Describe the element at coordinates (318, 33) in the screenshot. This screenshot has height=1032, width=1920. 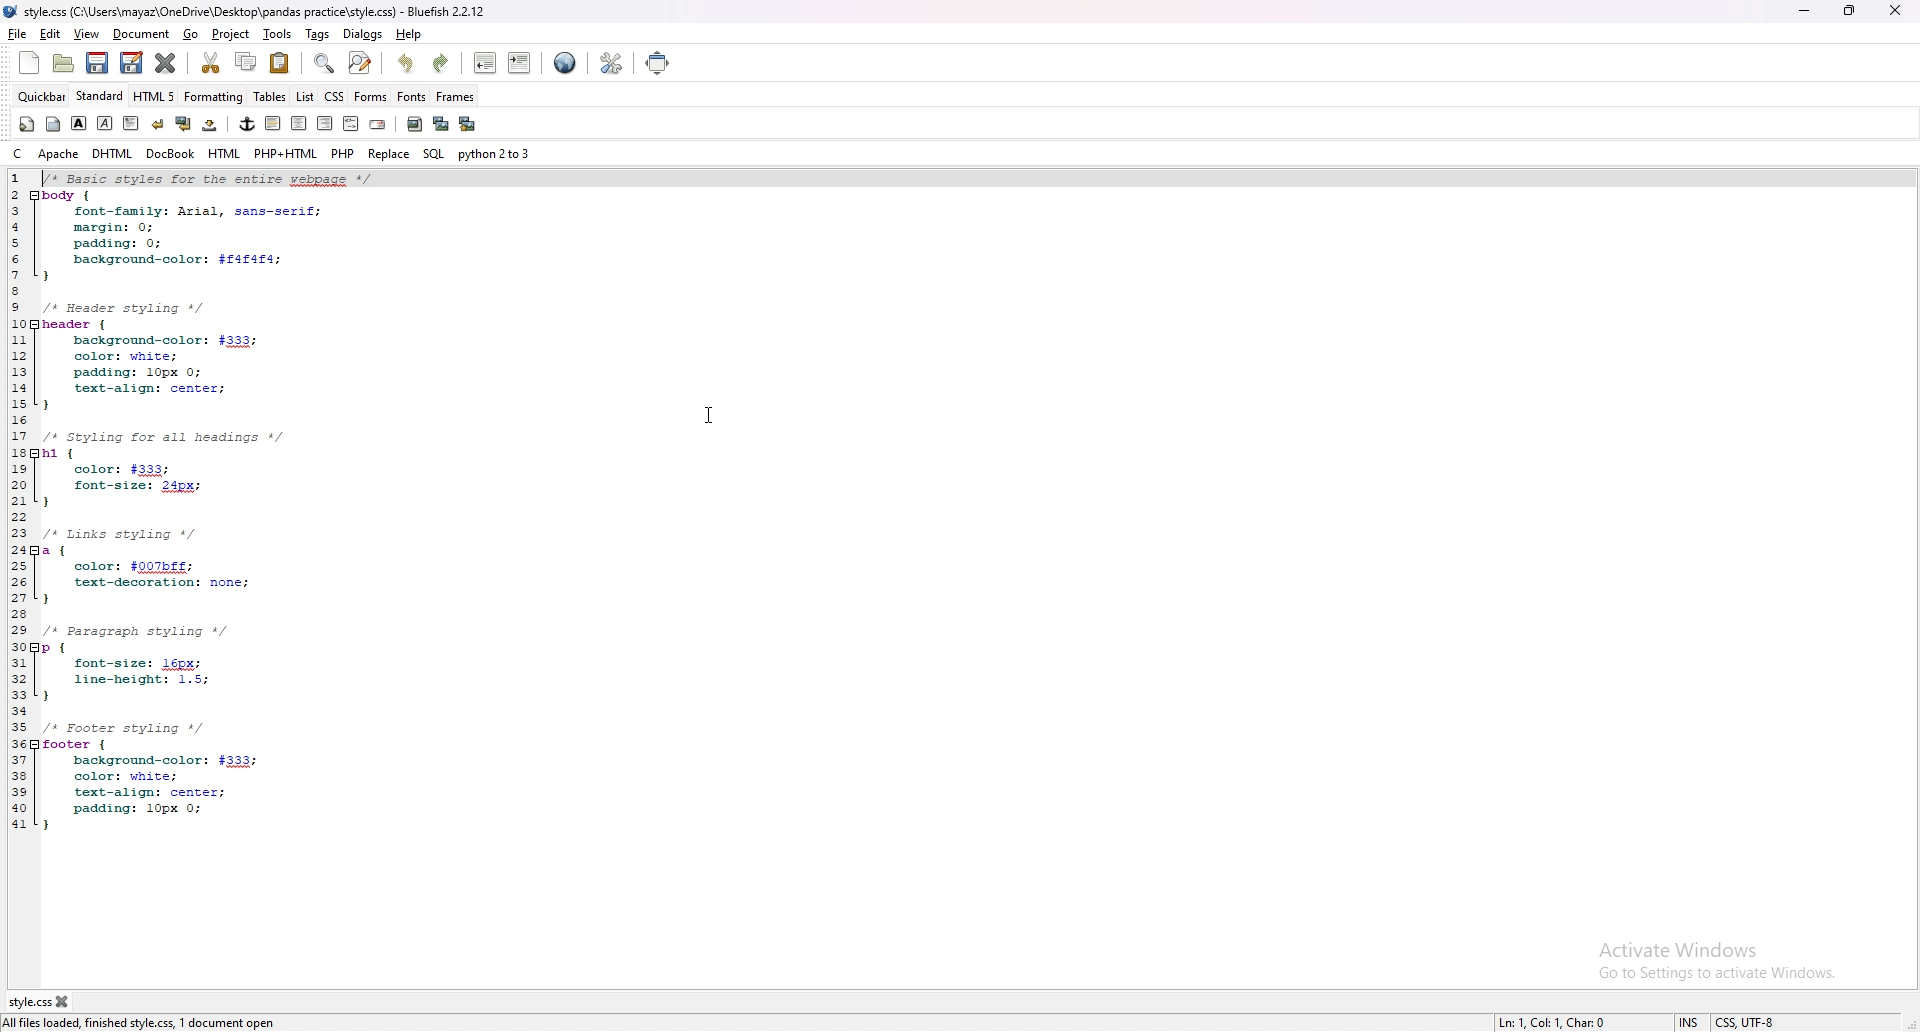
I see `tags` at that location.